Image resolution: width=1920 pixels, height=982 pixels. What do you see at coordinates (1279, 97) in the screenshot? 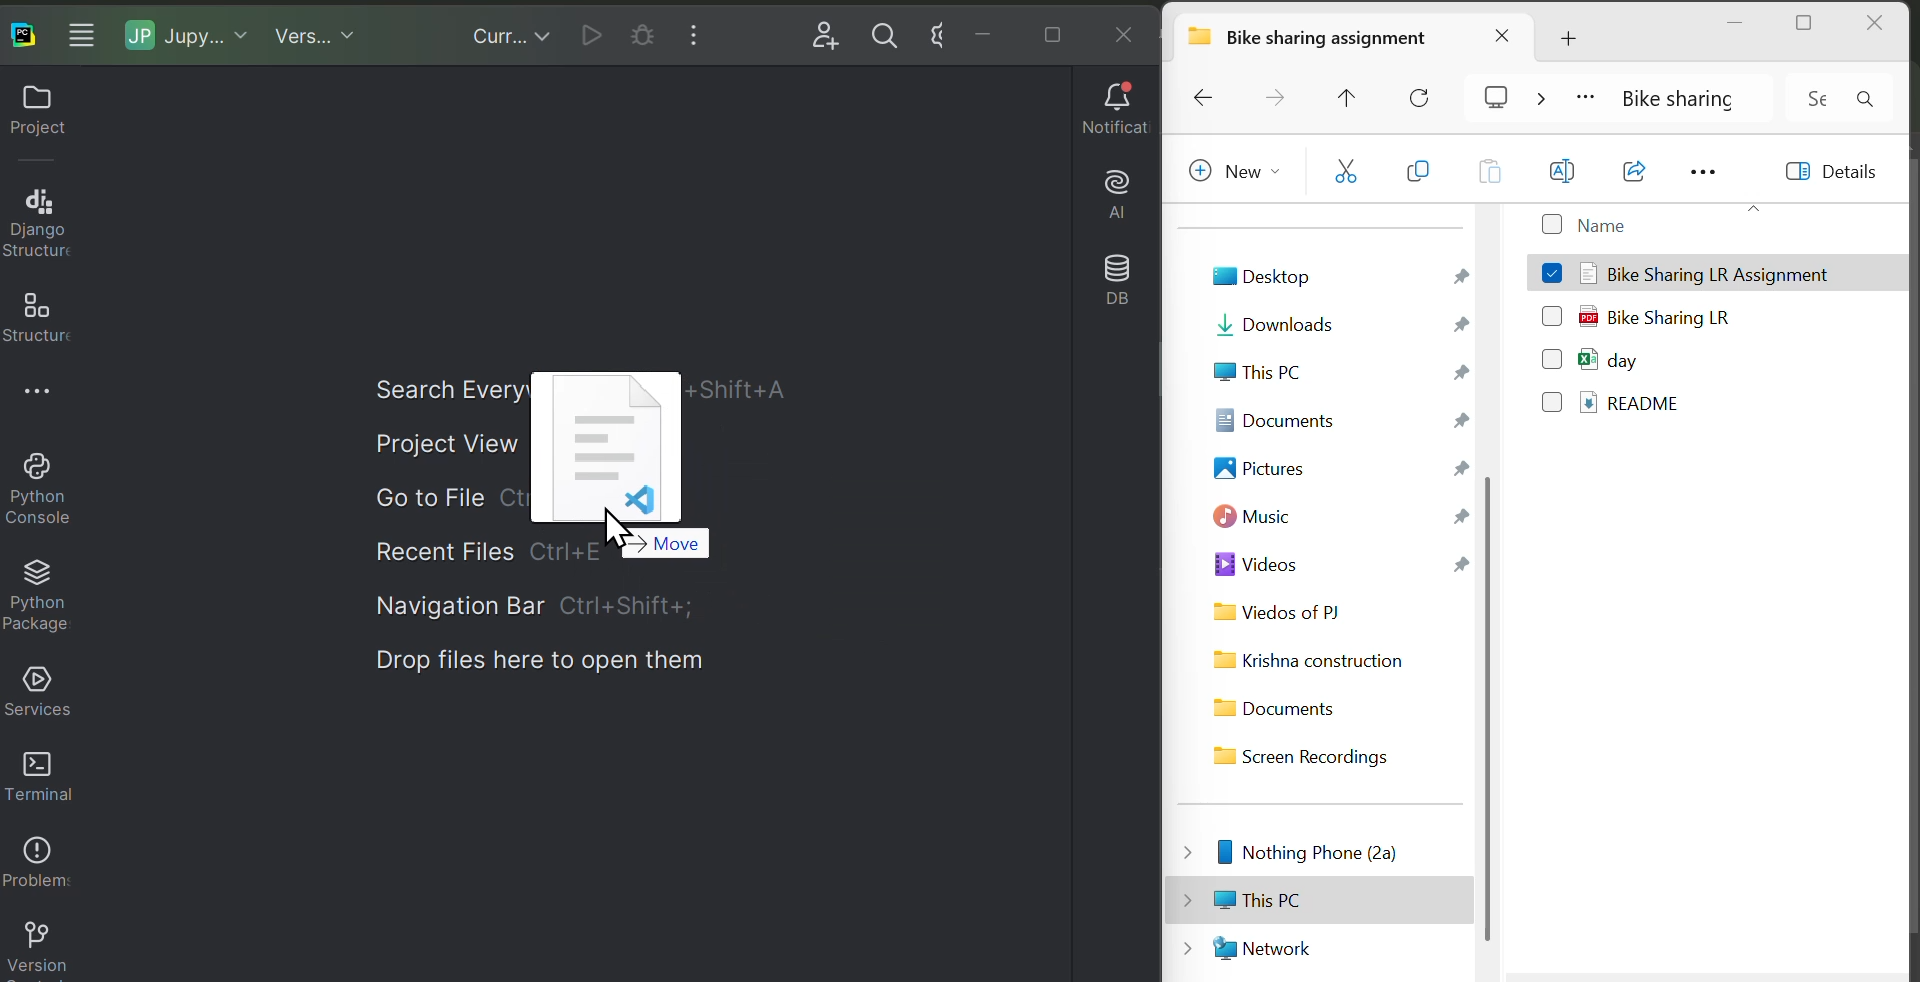
I see `Forward` at bounding box center [1279, 97].